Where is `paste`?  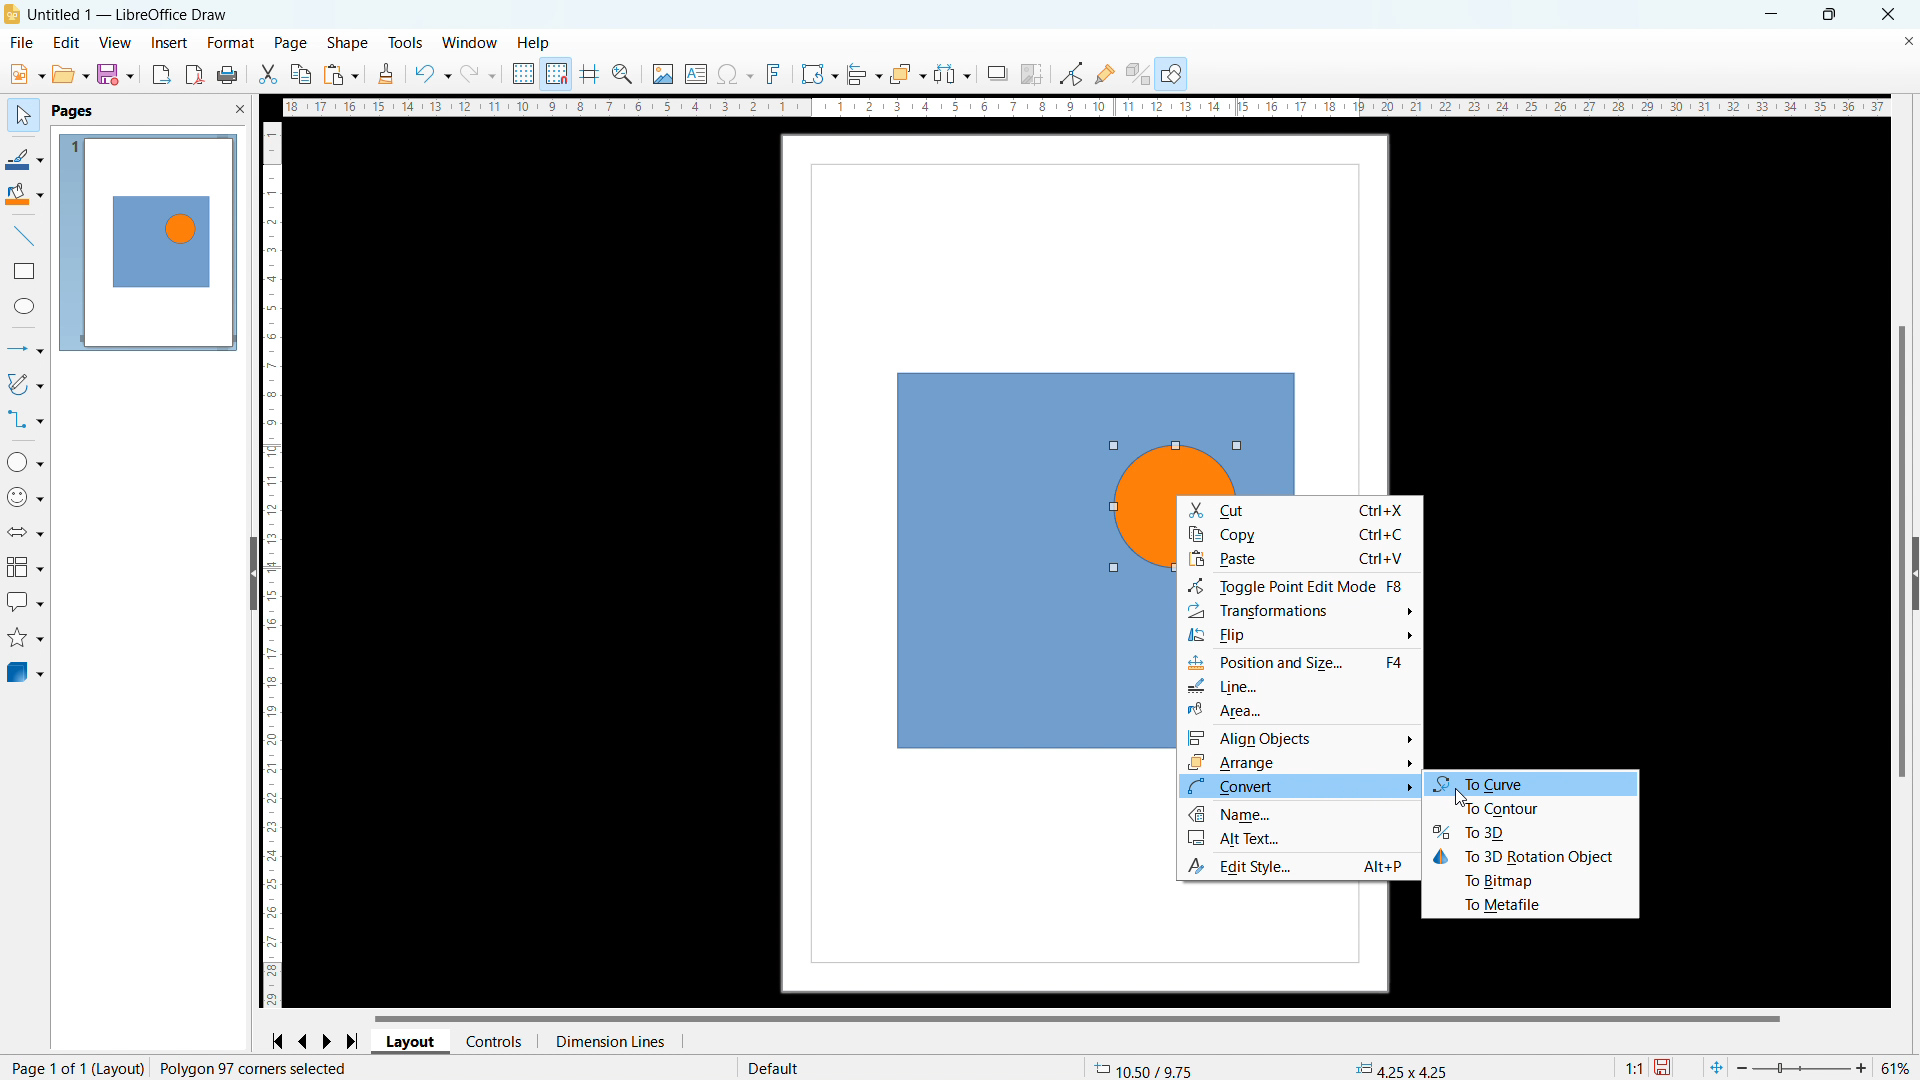
paste is located at coordinates (342, 74).